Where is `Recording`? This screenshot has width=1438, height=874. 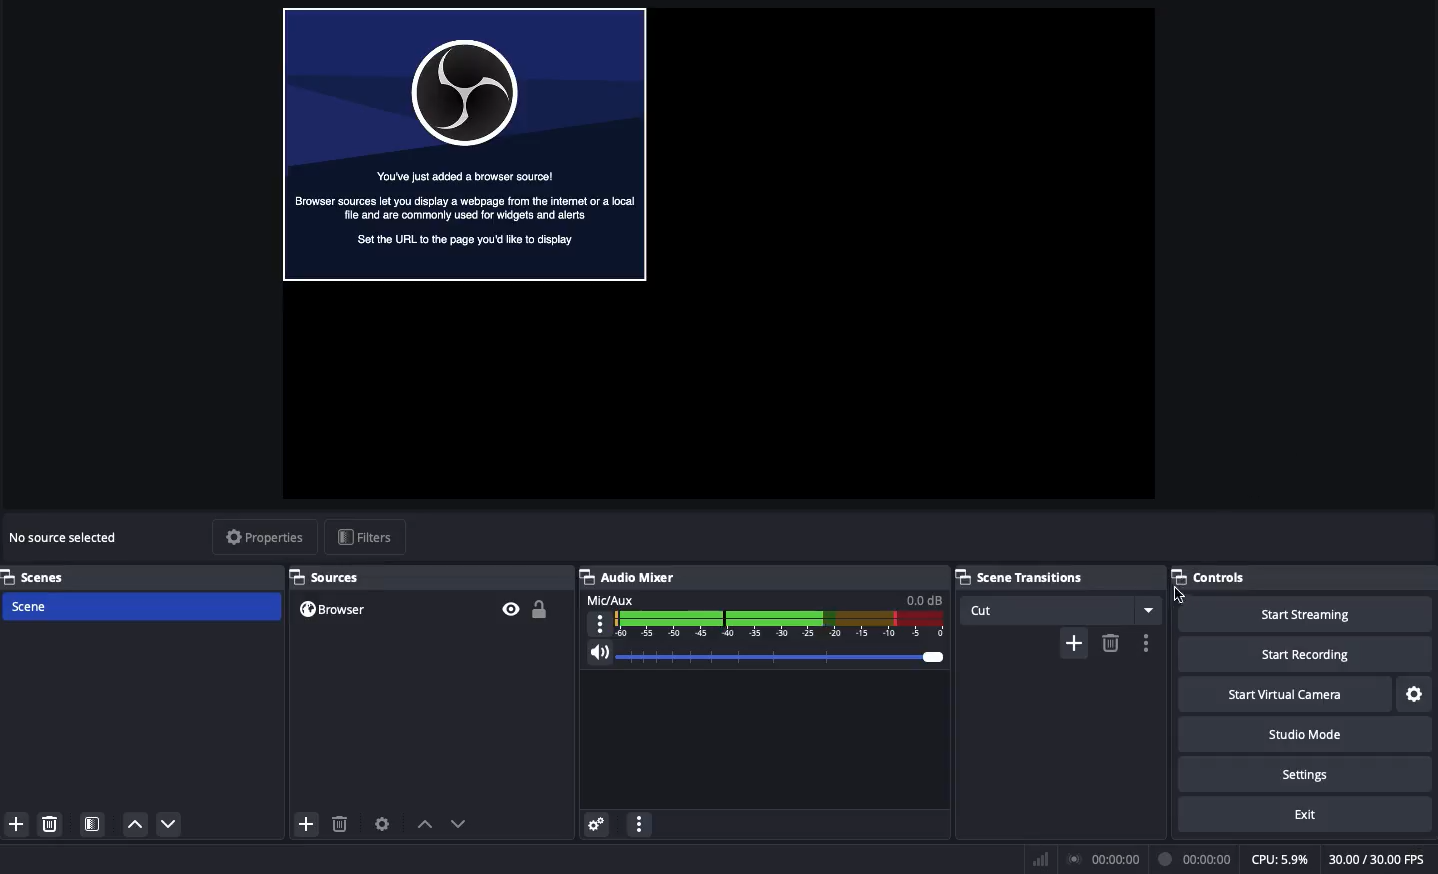
Recording is located at coordinates (1191, 857).